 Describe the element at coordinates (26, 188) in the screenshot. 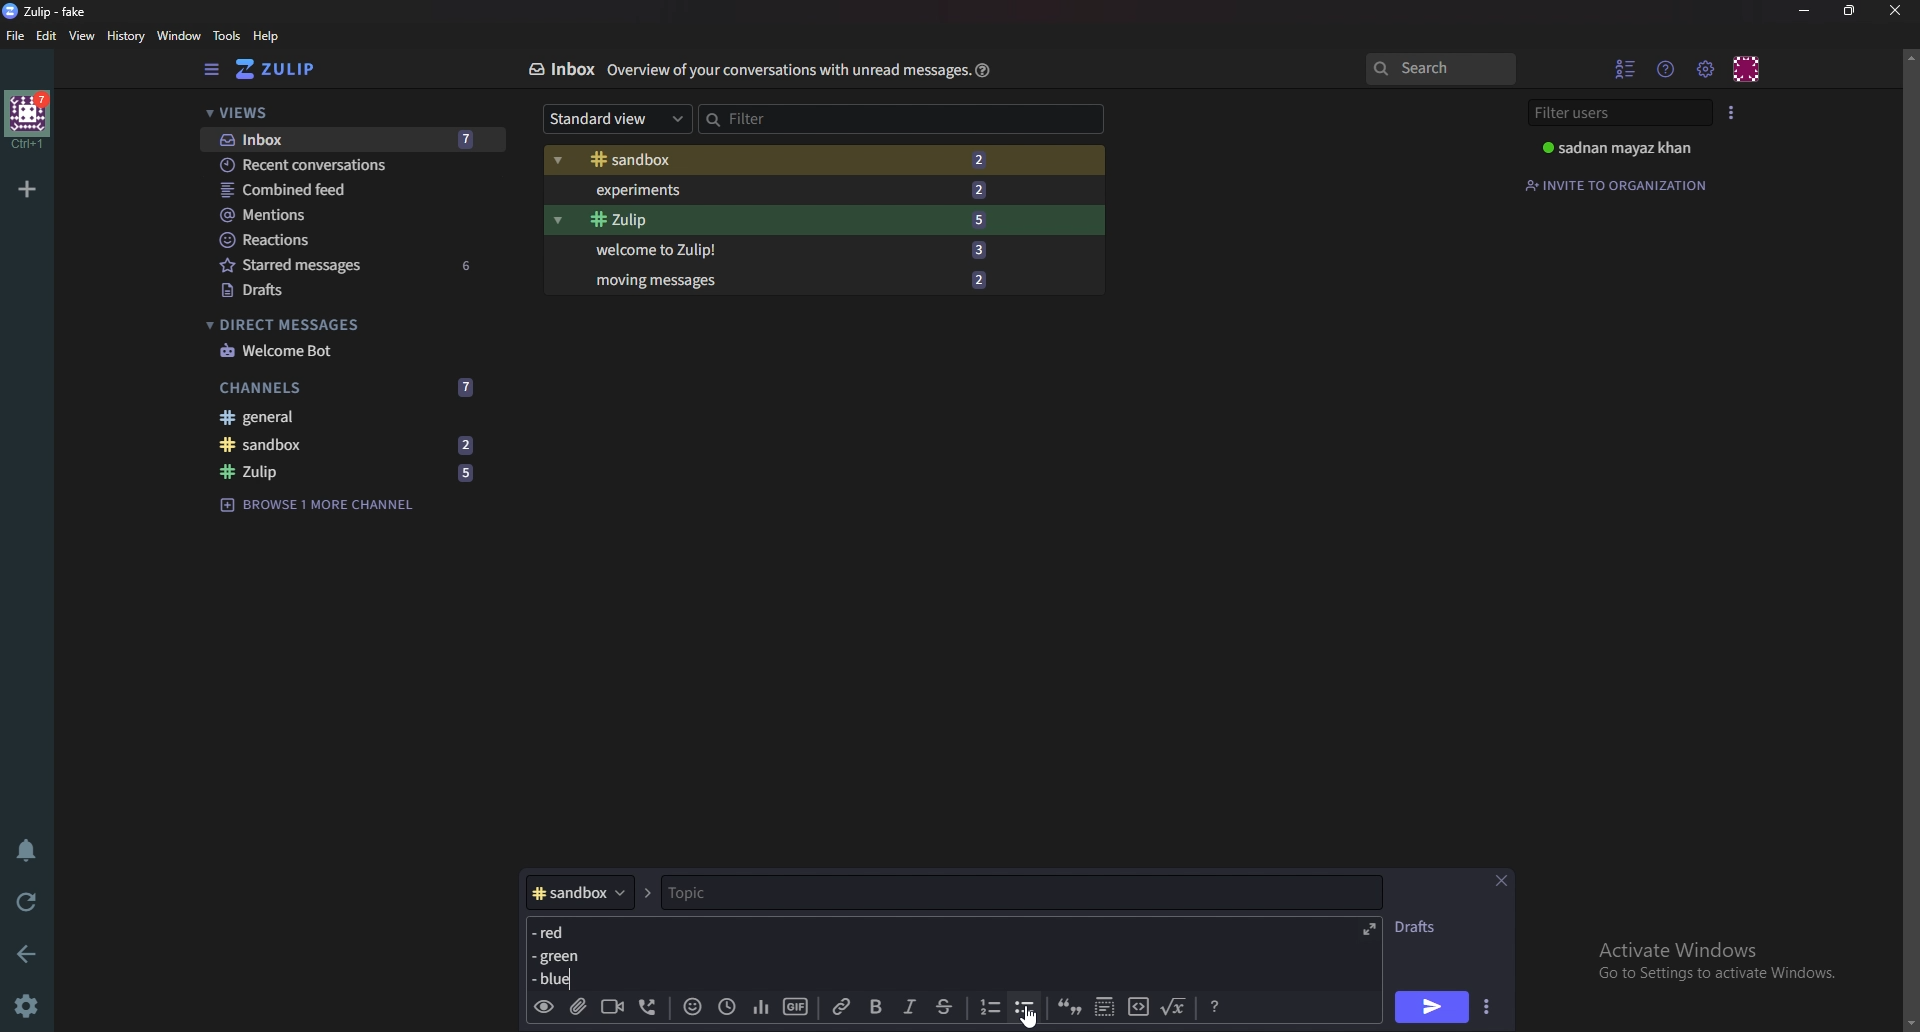

I see `Add organization` at that location.